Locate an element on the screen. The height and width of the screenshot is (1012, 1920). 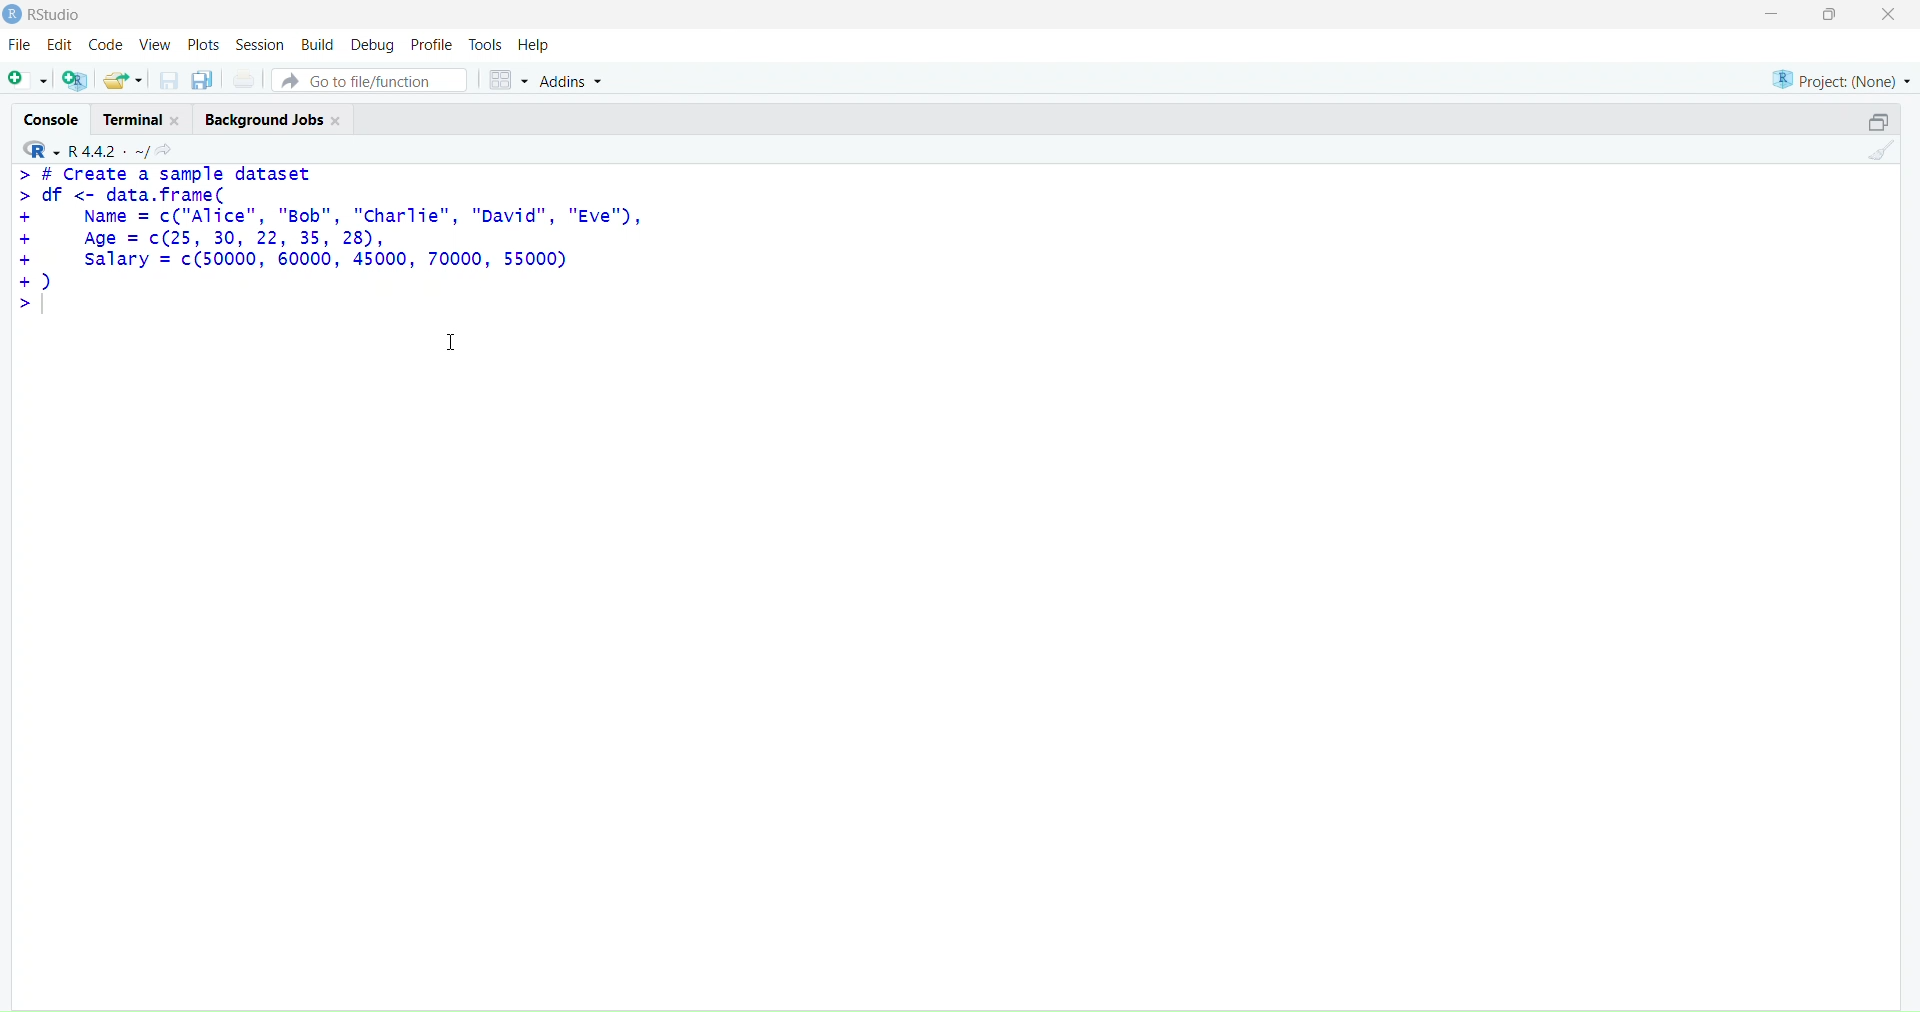
minimize is located at coordinates (1763, 13).